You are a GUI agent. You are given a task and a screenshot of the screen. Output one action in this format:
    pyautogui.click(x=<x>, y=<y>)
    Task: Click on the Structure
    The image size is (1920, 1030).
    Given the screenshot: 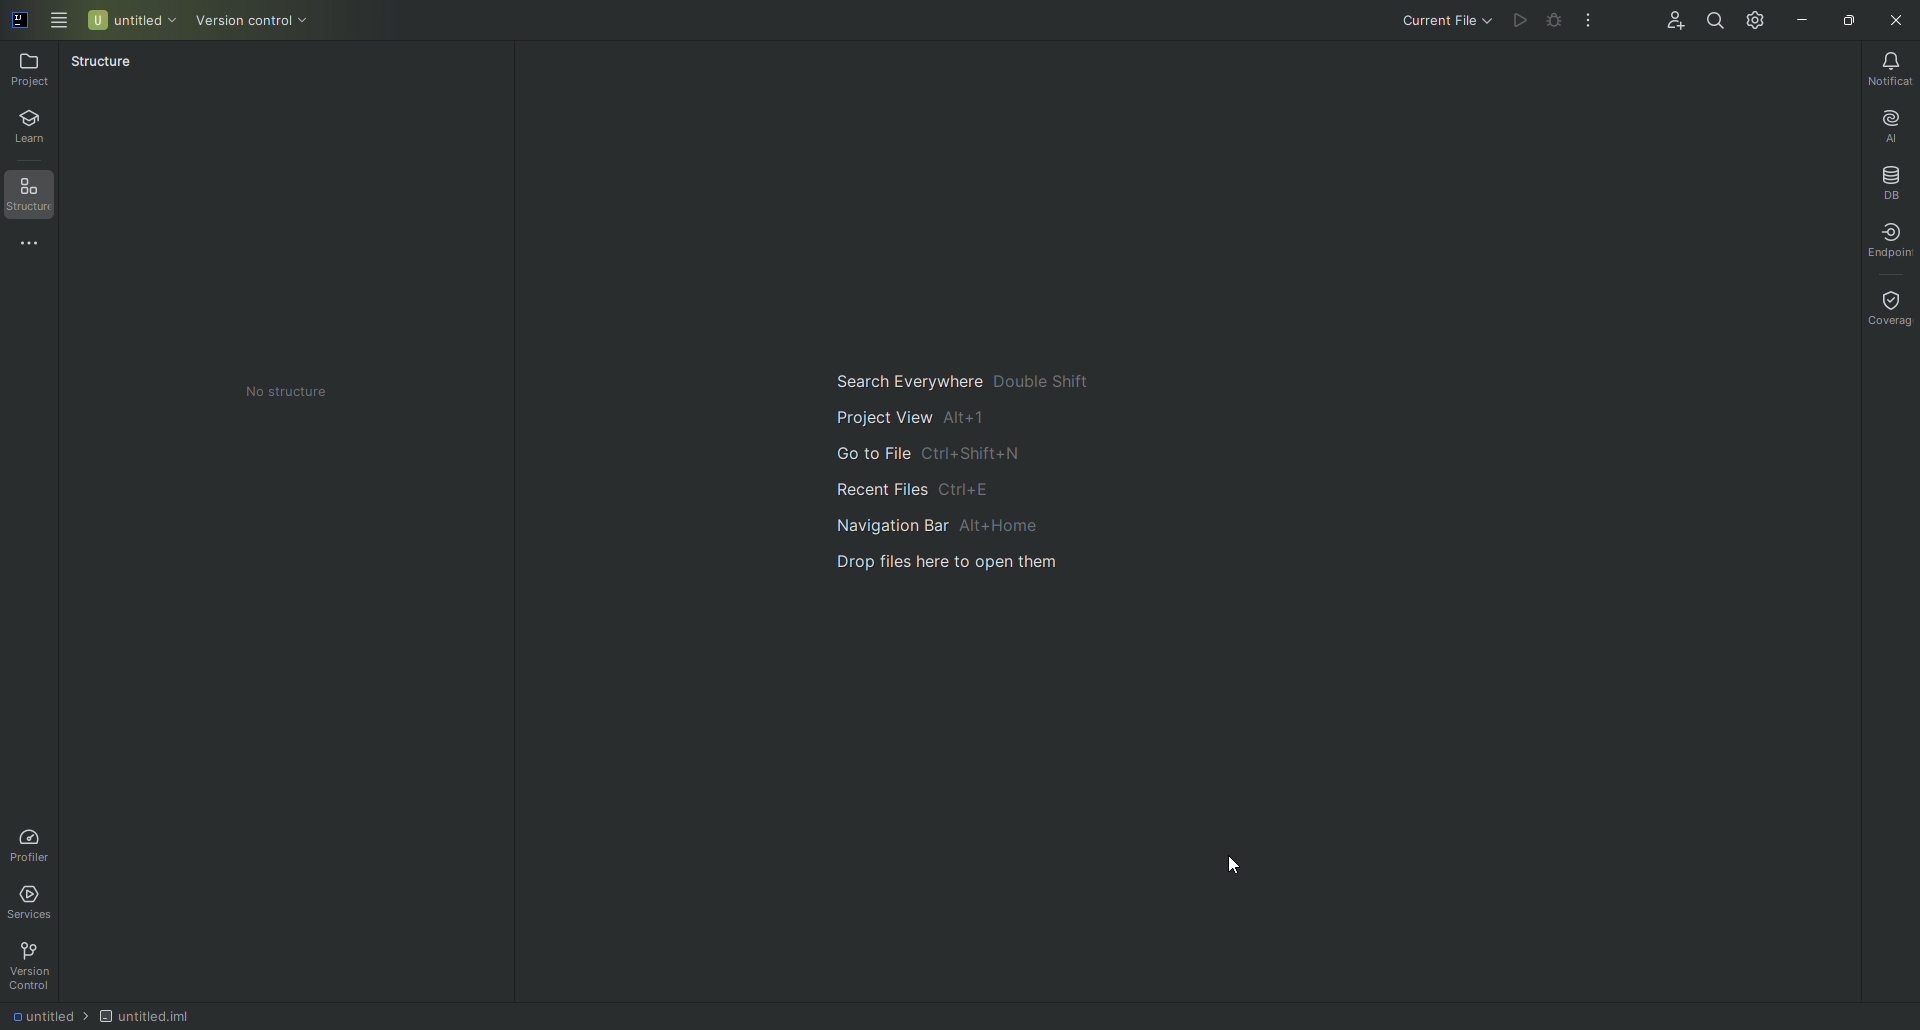 What is the action you would take?
    pyautogui.click(x=112, y=66)
    